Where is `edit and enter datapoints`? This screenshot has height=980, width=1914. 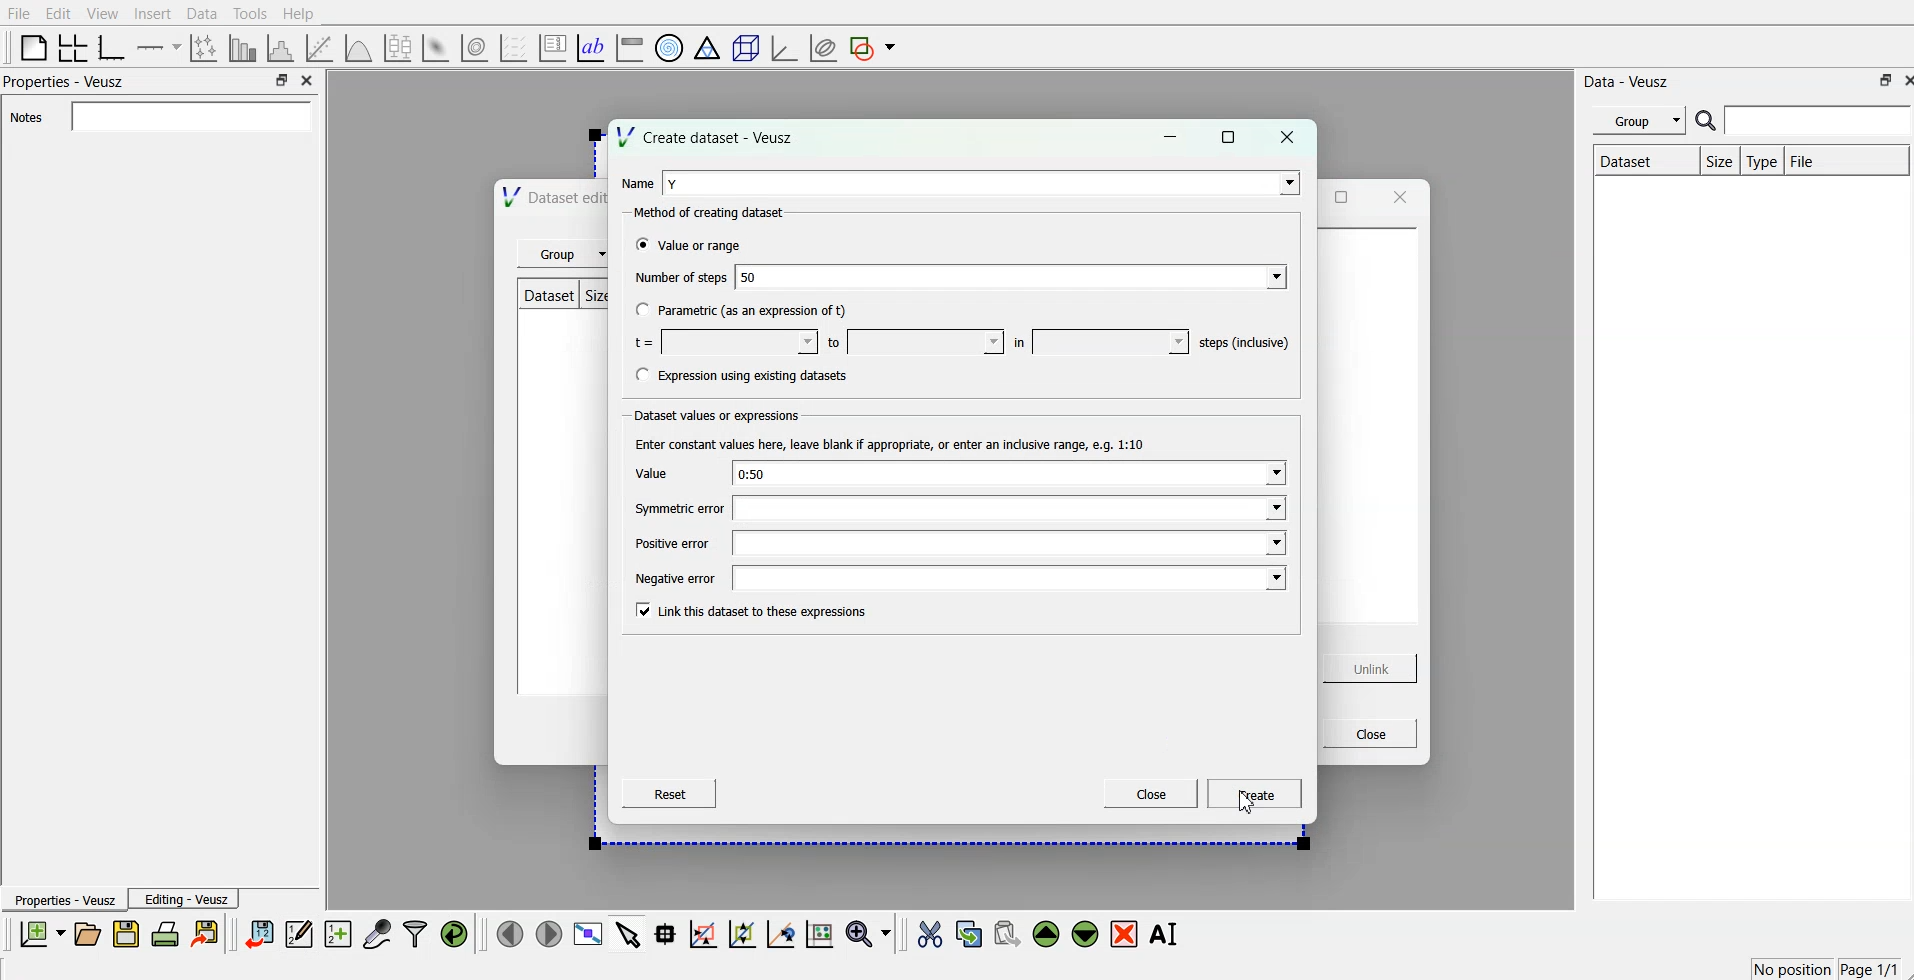 edit and enter datapoints is located at coordinates (300, 935).